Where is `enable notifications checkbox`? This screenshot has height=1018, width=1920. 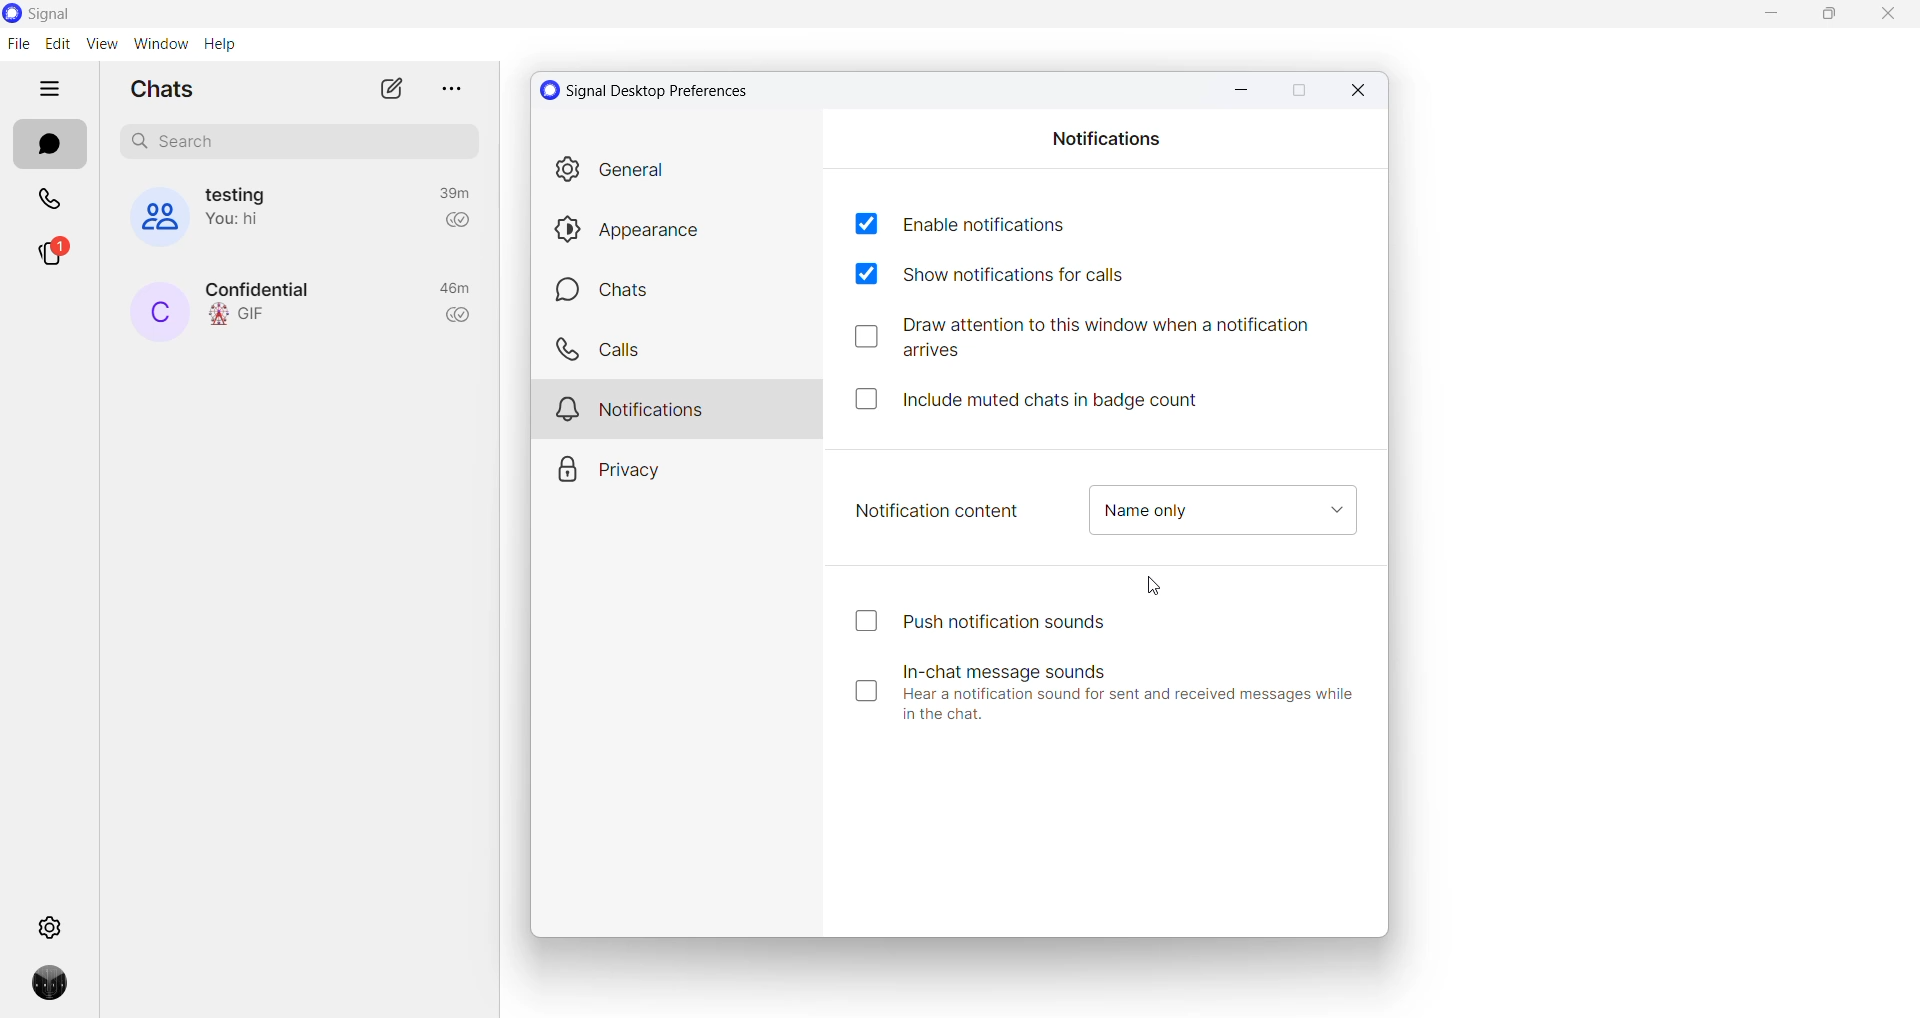
enable notifications checkbox is located at coordinates (958, 222).